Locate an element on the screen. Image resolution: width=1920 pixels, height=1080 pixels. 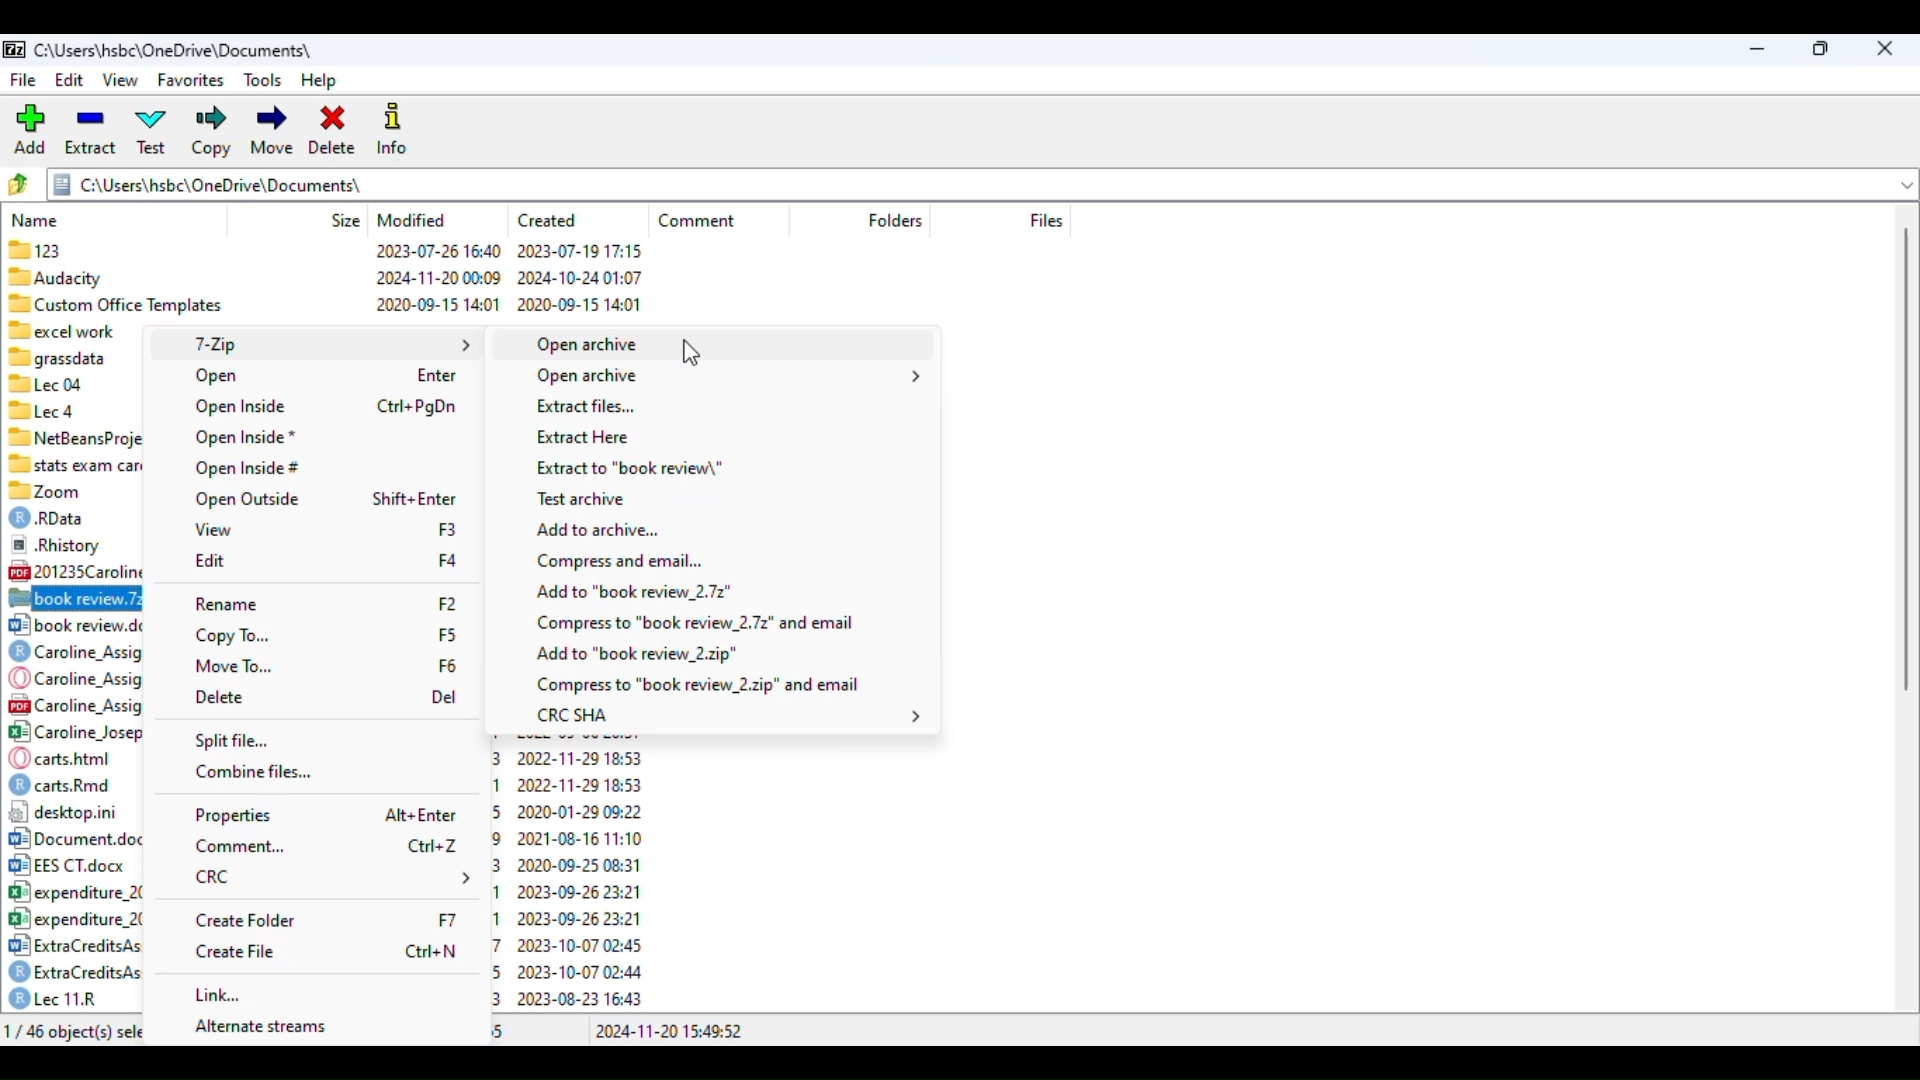
copy is located at coordinates (211, 132).